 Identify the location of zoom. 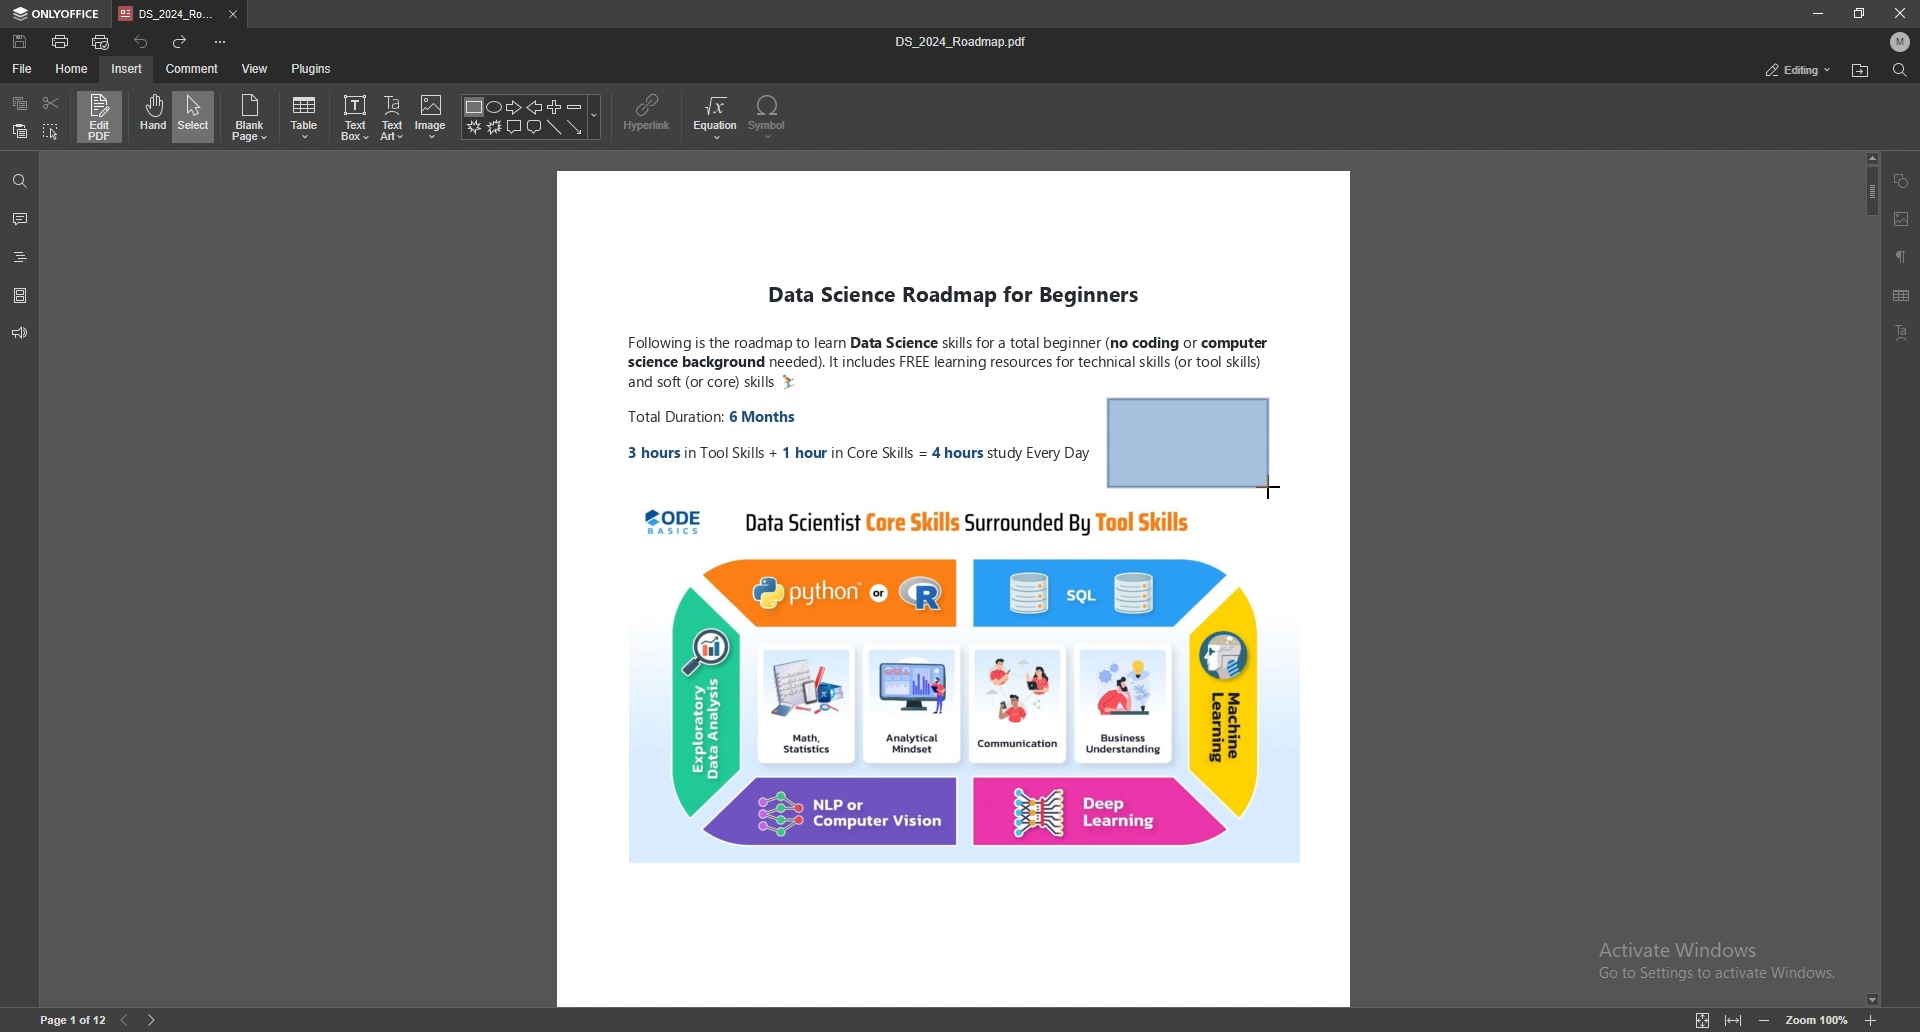
(1820, 1019).